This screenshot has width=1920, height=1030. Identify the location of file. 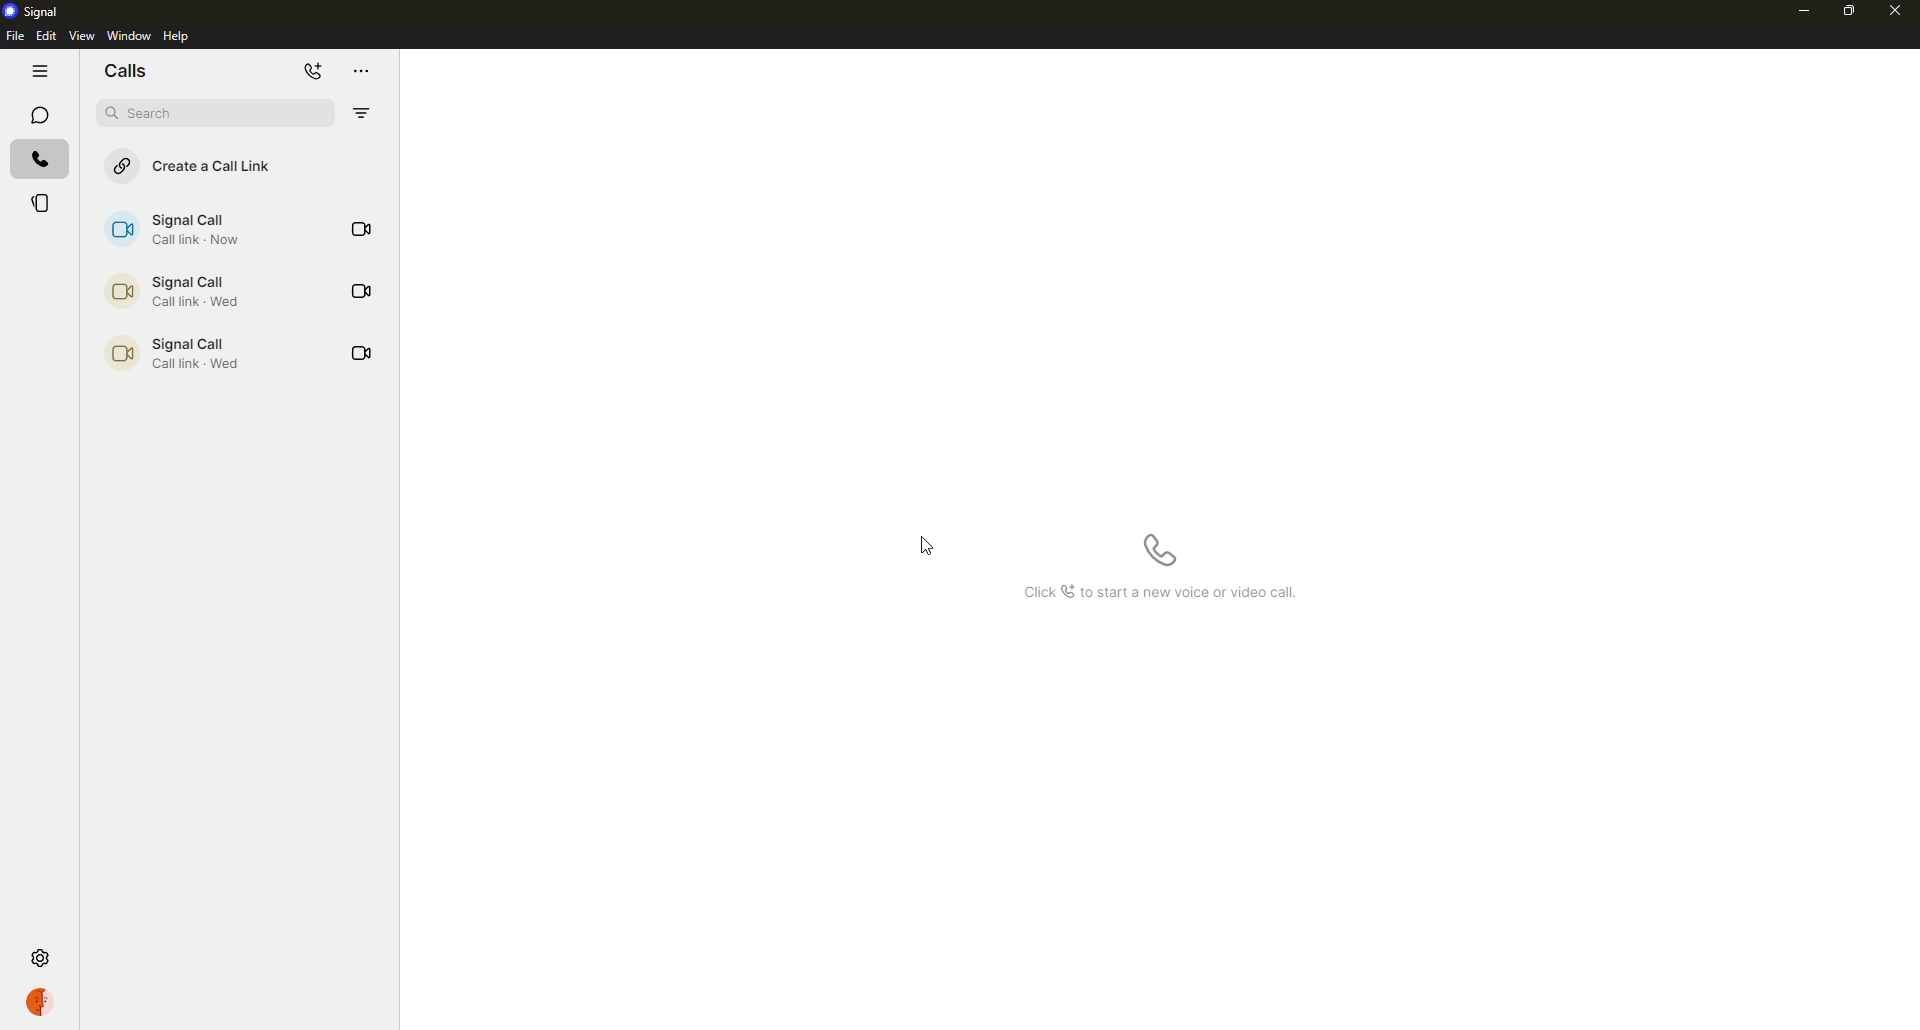
(14, 35).